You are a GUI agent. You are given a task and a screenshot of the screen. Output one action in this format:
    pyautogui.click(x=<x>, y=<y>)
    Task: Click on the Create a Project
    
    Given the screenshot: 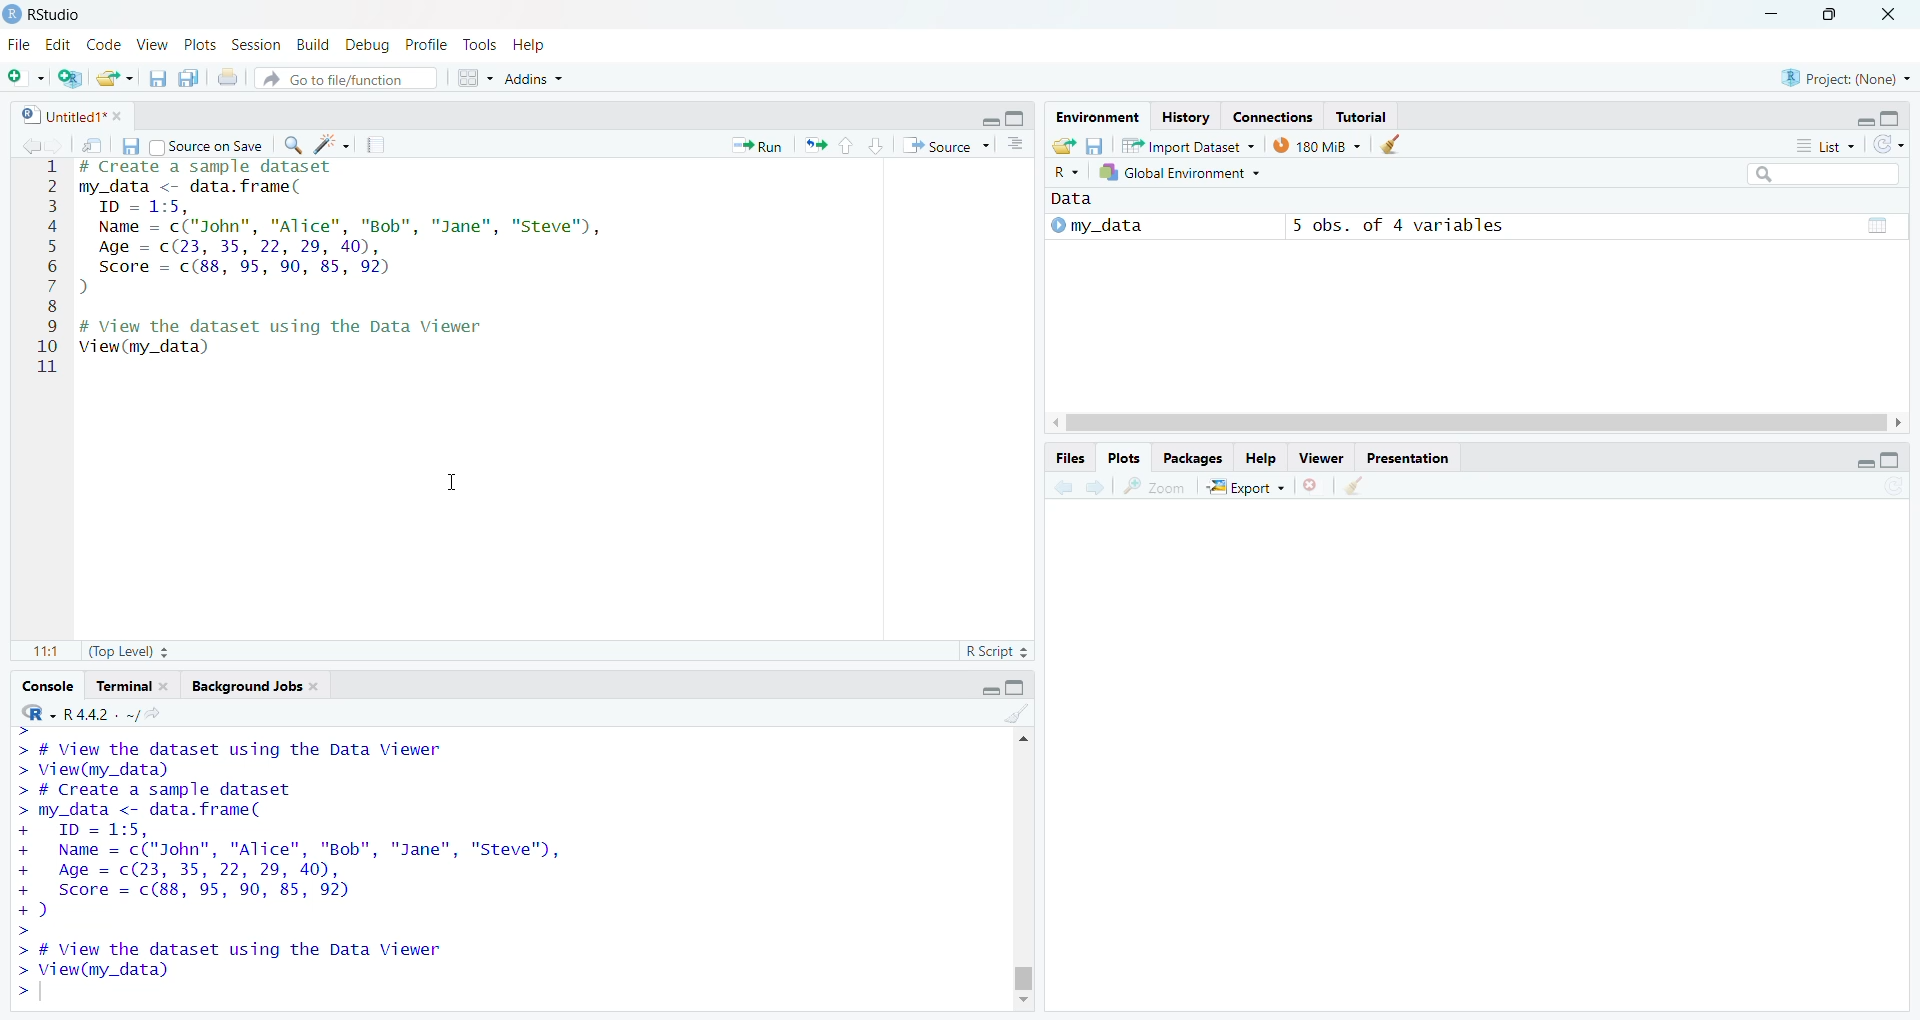 What is the action you would take?
    pyautogui.click(x=67, y=75)
    